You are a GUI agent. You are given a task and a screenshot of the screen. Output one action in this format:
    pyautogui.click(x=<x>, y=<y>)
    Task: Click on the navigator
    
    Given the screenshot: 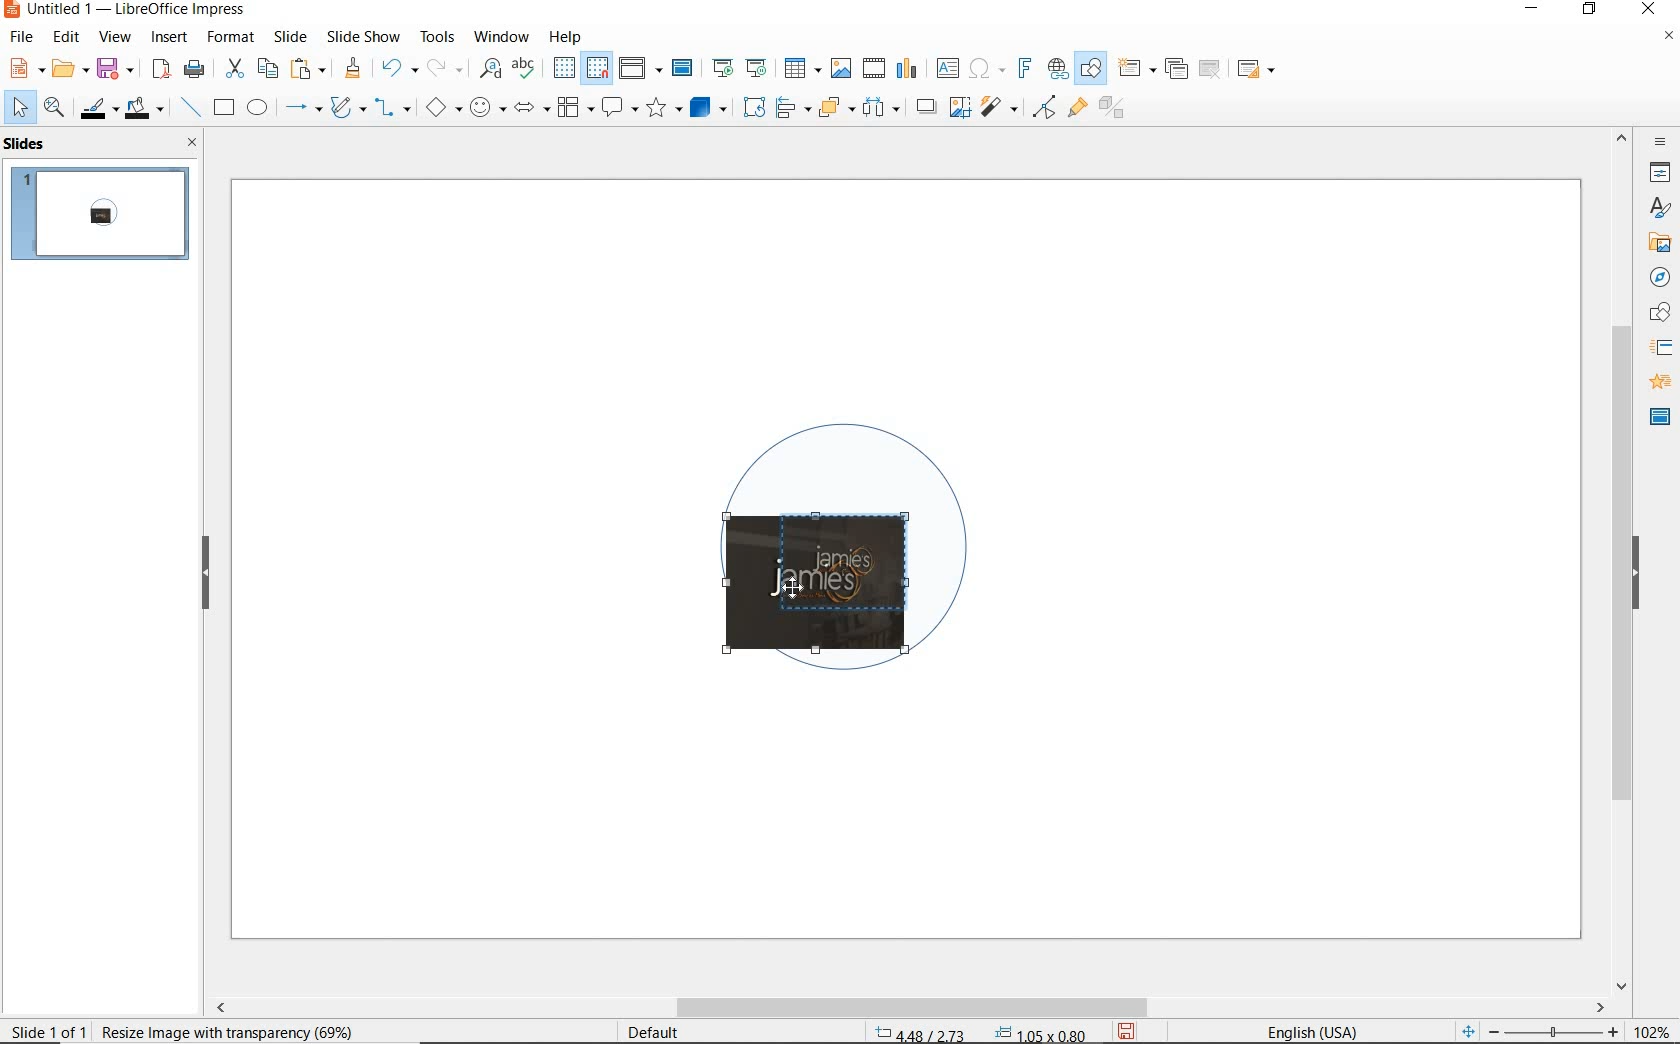 What is the action you would take?
    pyautogui.click(x=1658, y=276)
    